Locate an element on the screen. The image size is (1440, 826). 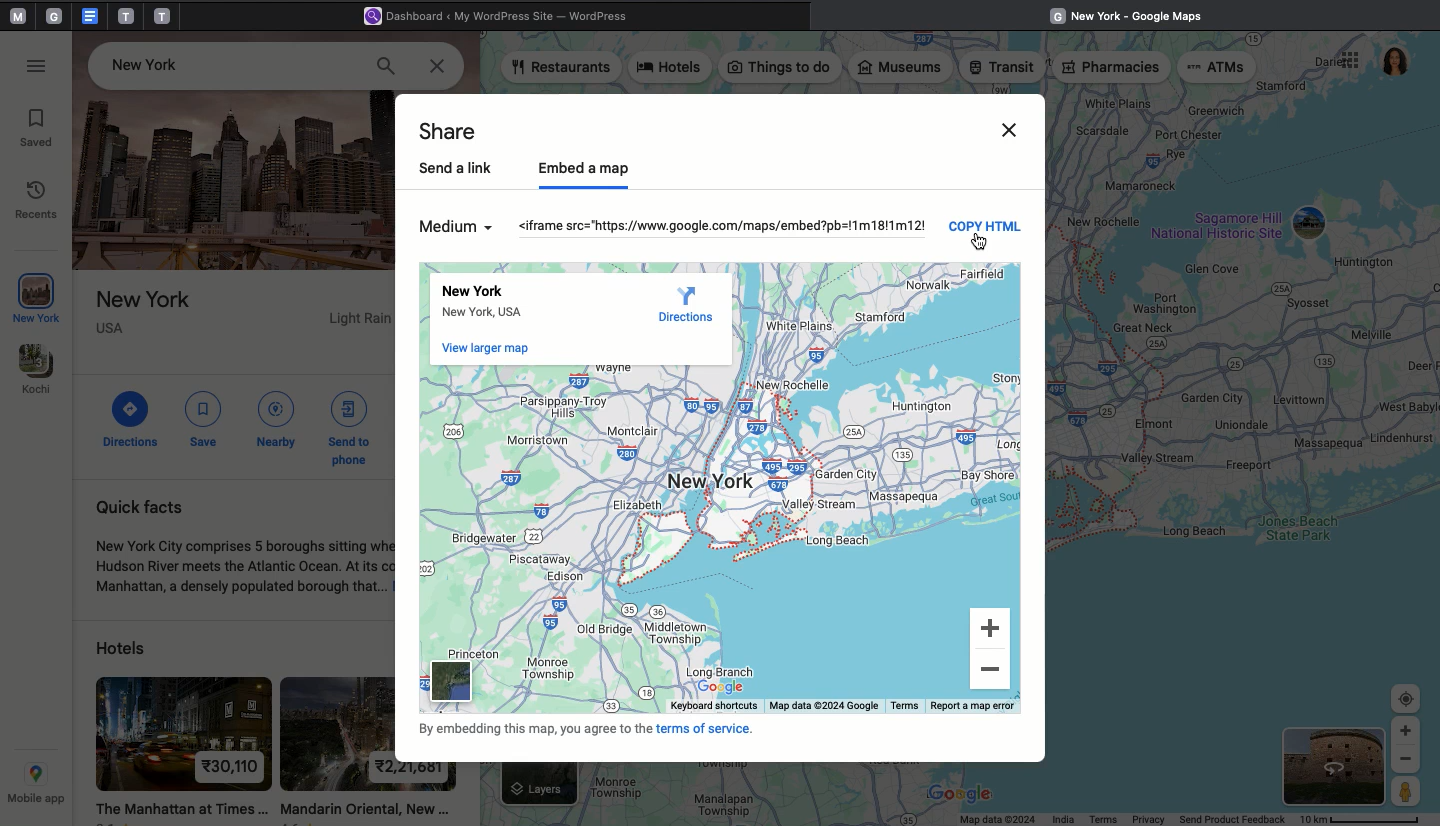
Nearby is located at coordinates (276, 418).